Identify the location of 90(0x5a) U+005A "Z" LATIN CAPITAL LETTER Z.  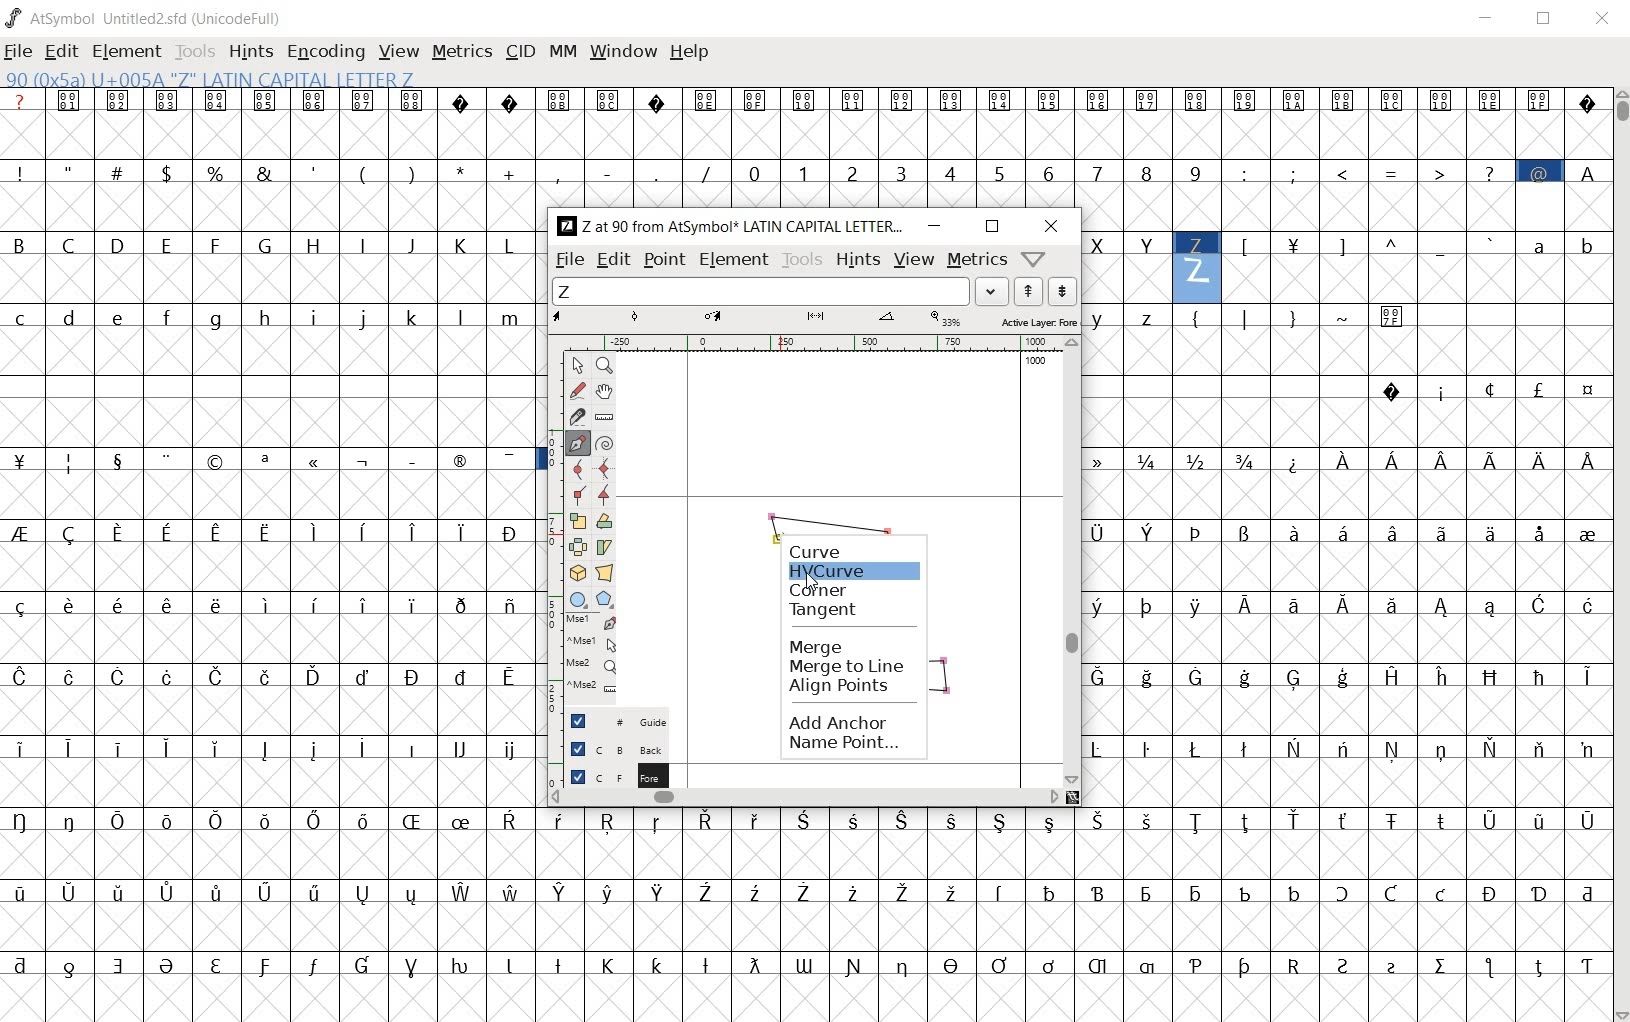
(209, 80).